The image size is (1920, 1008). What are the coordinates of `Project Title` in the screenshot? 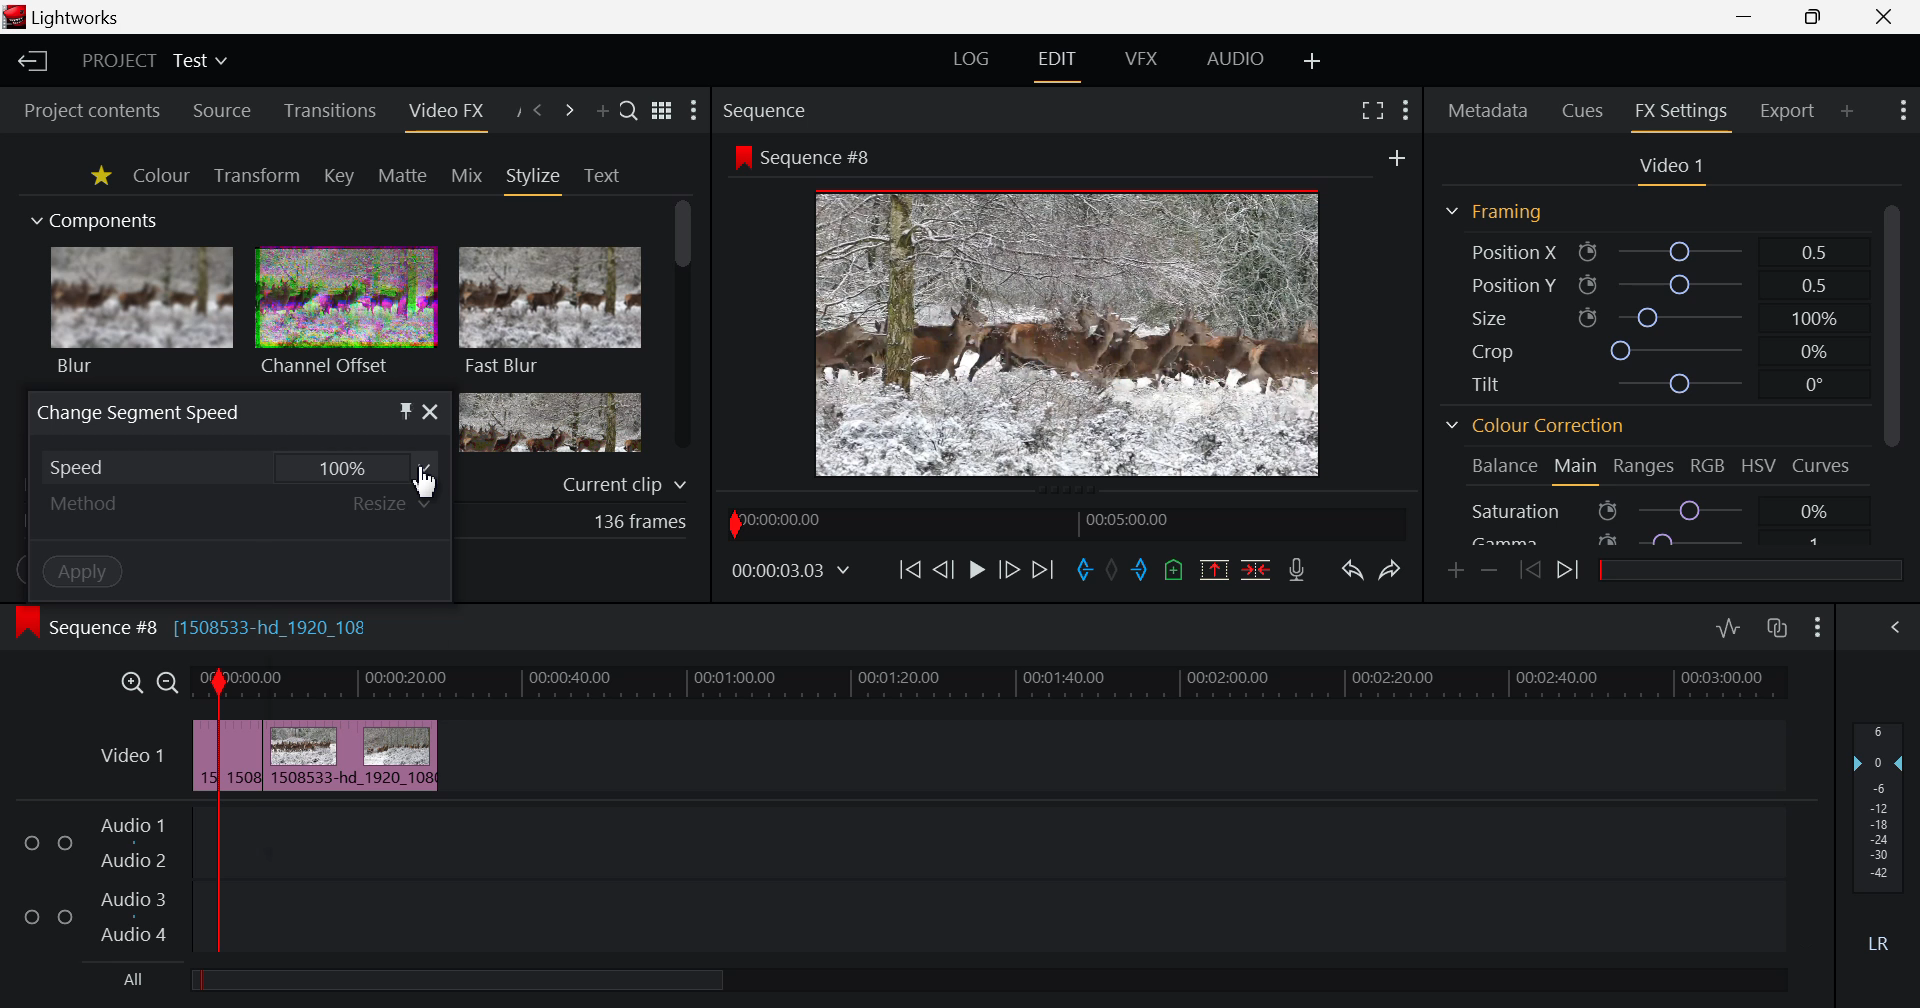 It's located at (158, 60).